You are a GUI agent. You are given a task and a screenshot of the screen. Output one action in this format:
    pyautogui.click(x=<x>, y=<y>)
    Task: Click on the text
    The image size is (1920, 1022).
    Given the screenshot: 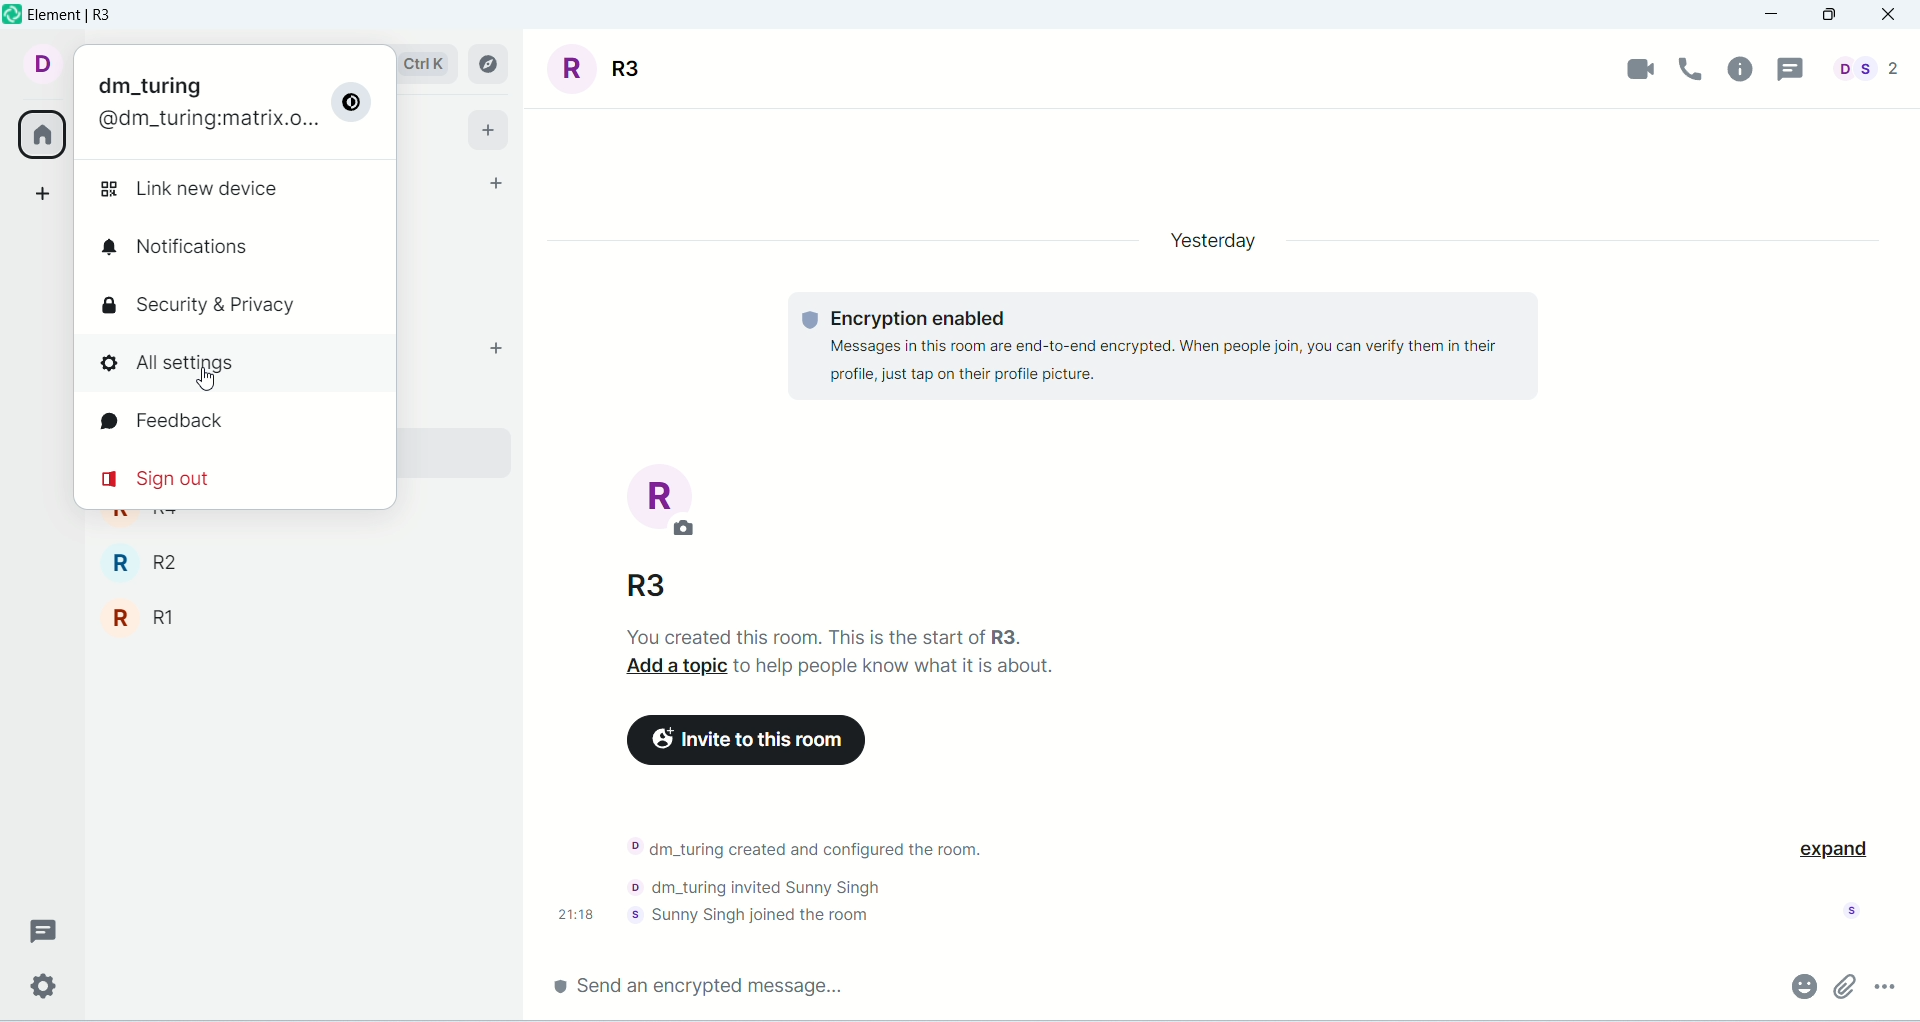 What is the action you would take?
    pyautogui.click(x=818, y=880)
    